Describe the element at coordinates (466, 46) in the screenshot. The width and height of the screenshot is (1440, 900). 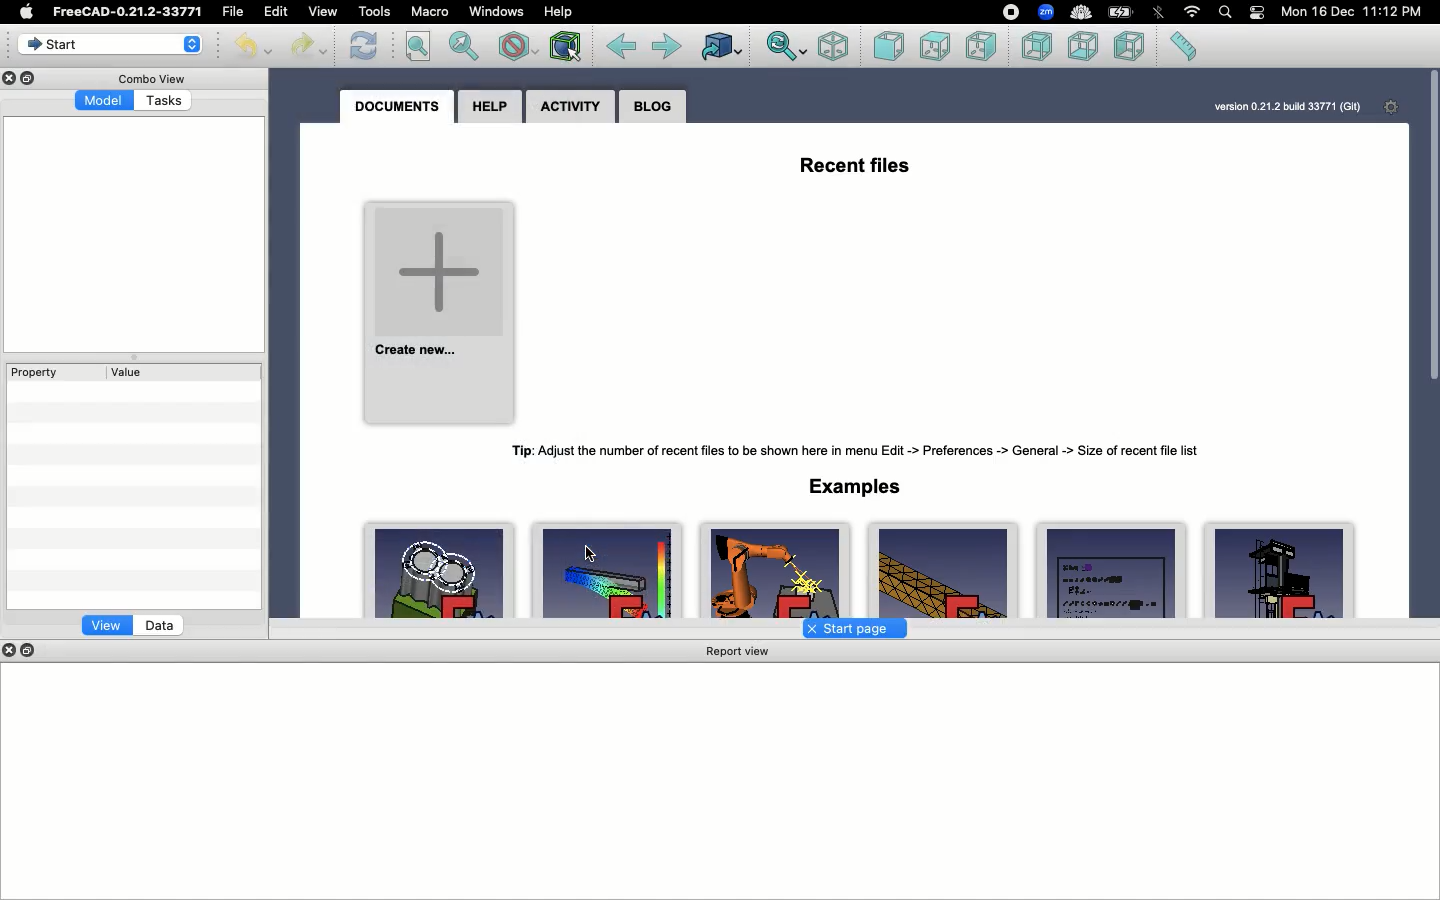
I see `Fit selection` at that location.